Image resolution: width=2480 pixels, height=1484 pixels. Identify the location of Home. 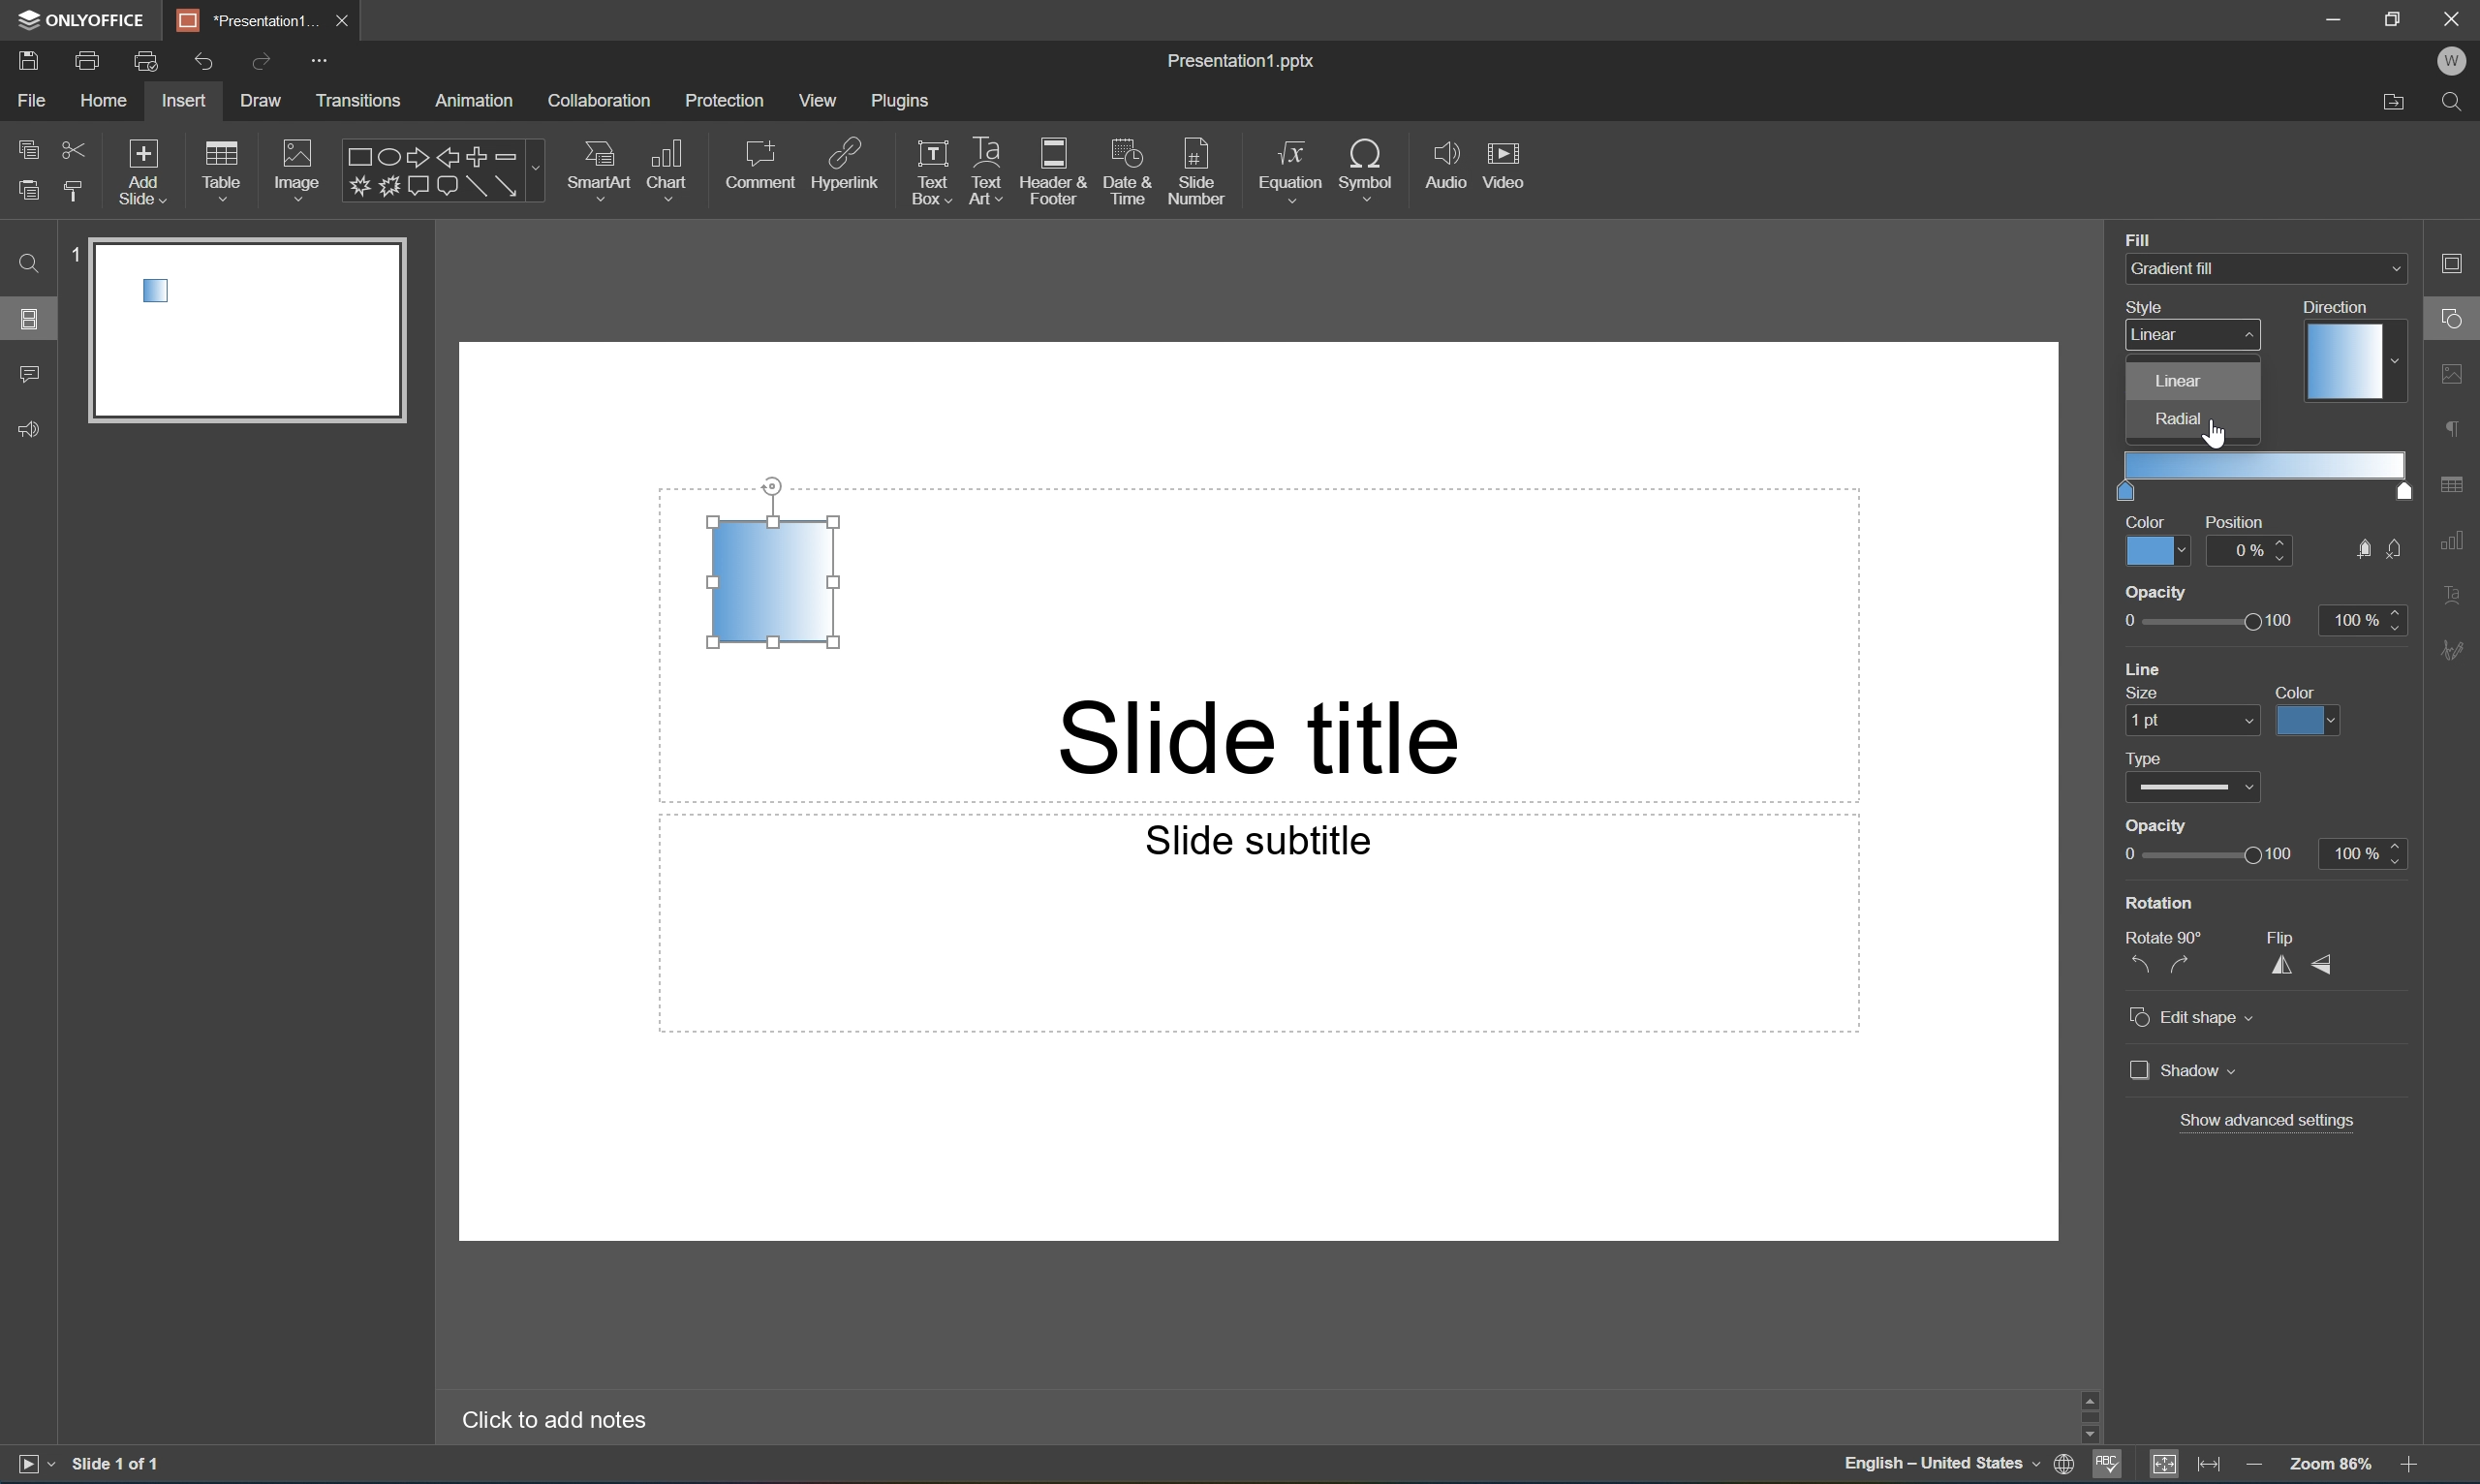
(106, 100).